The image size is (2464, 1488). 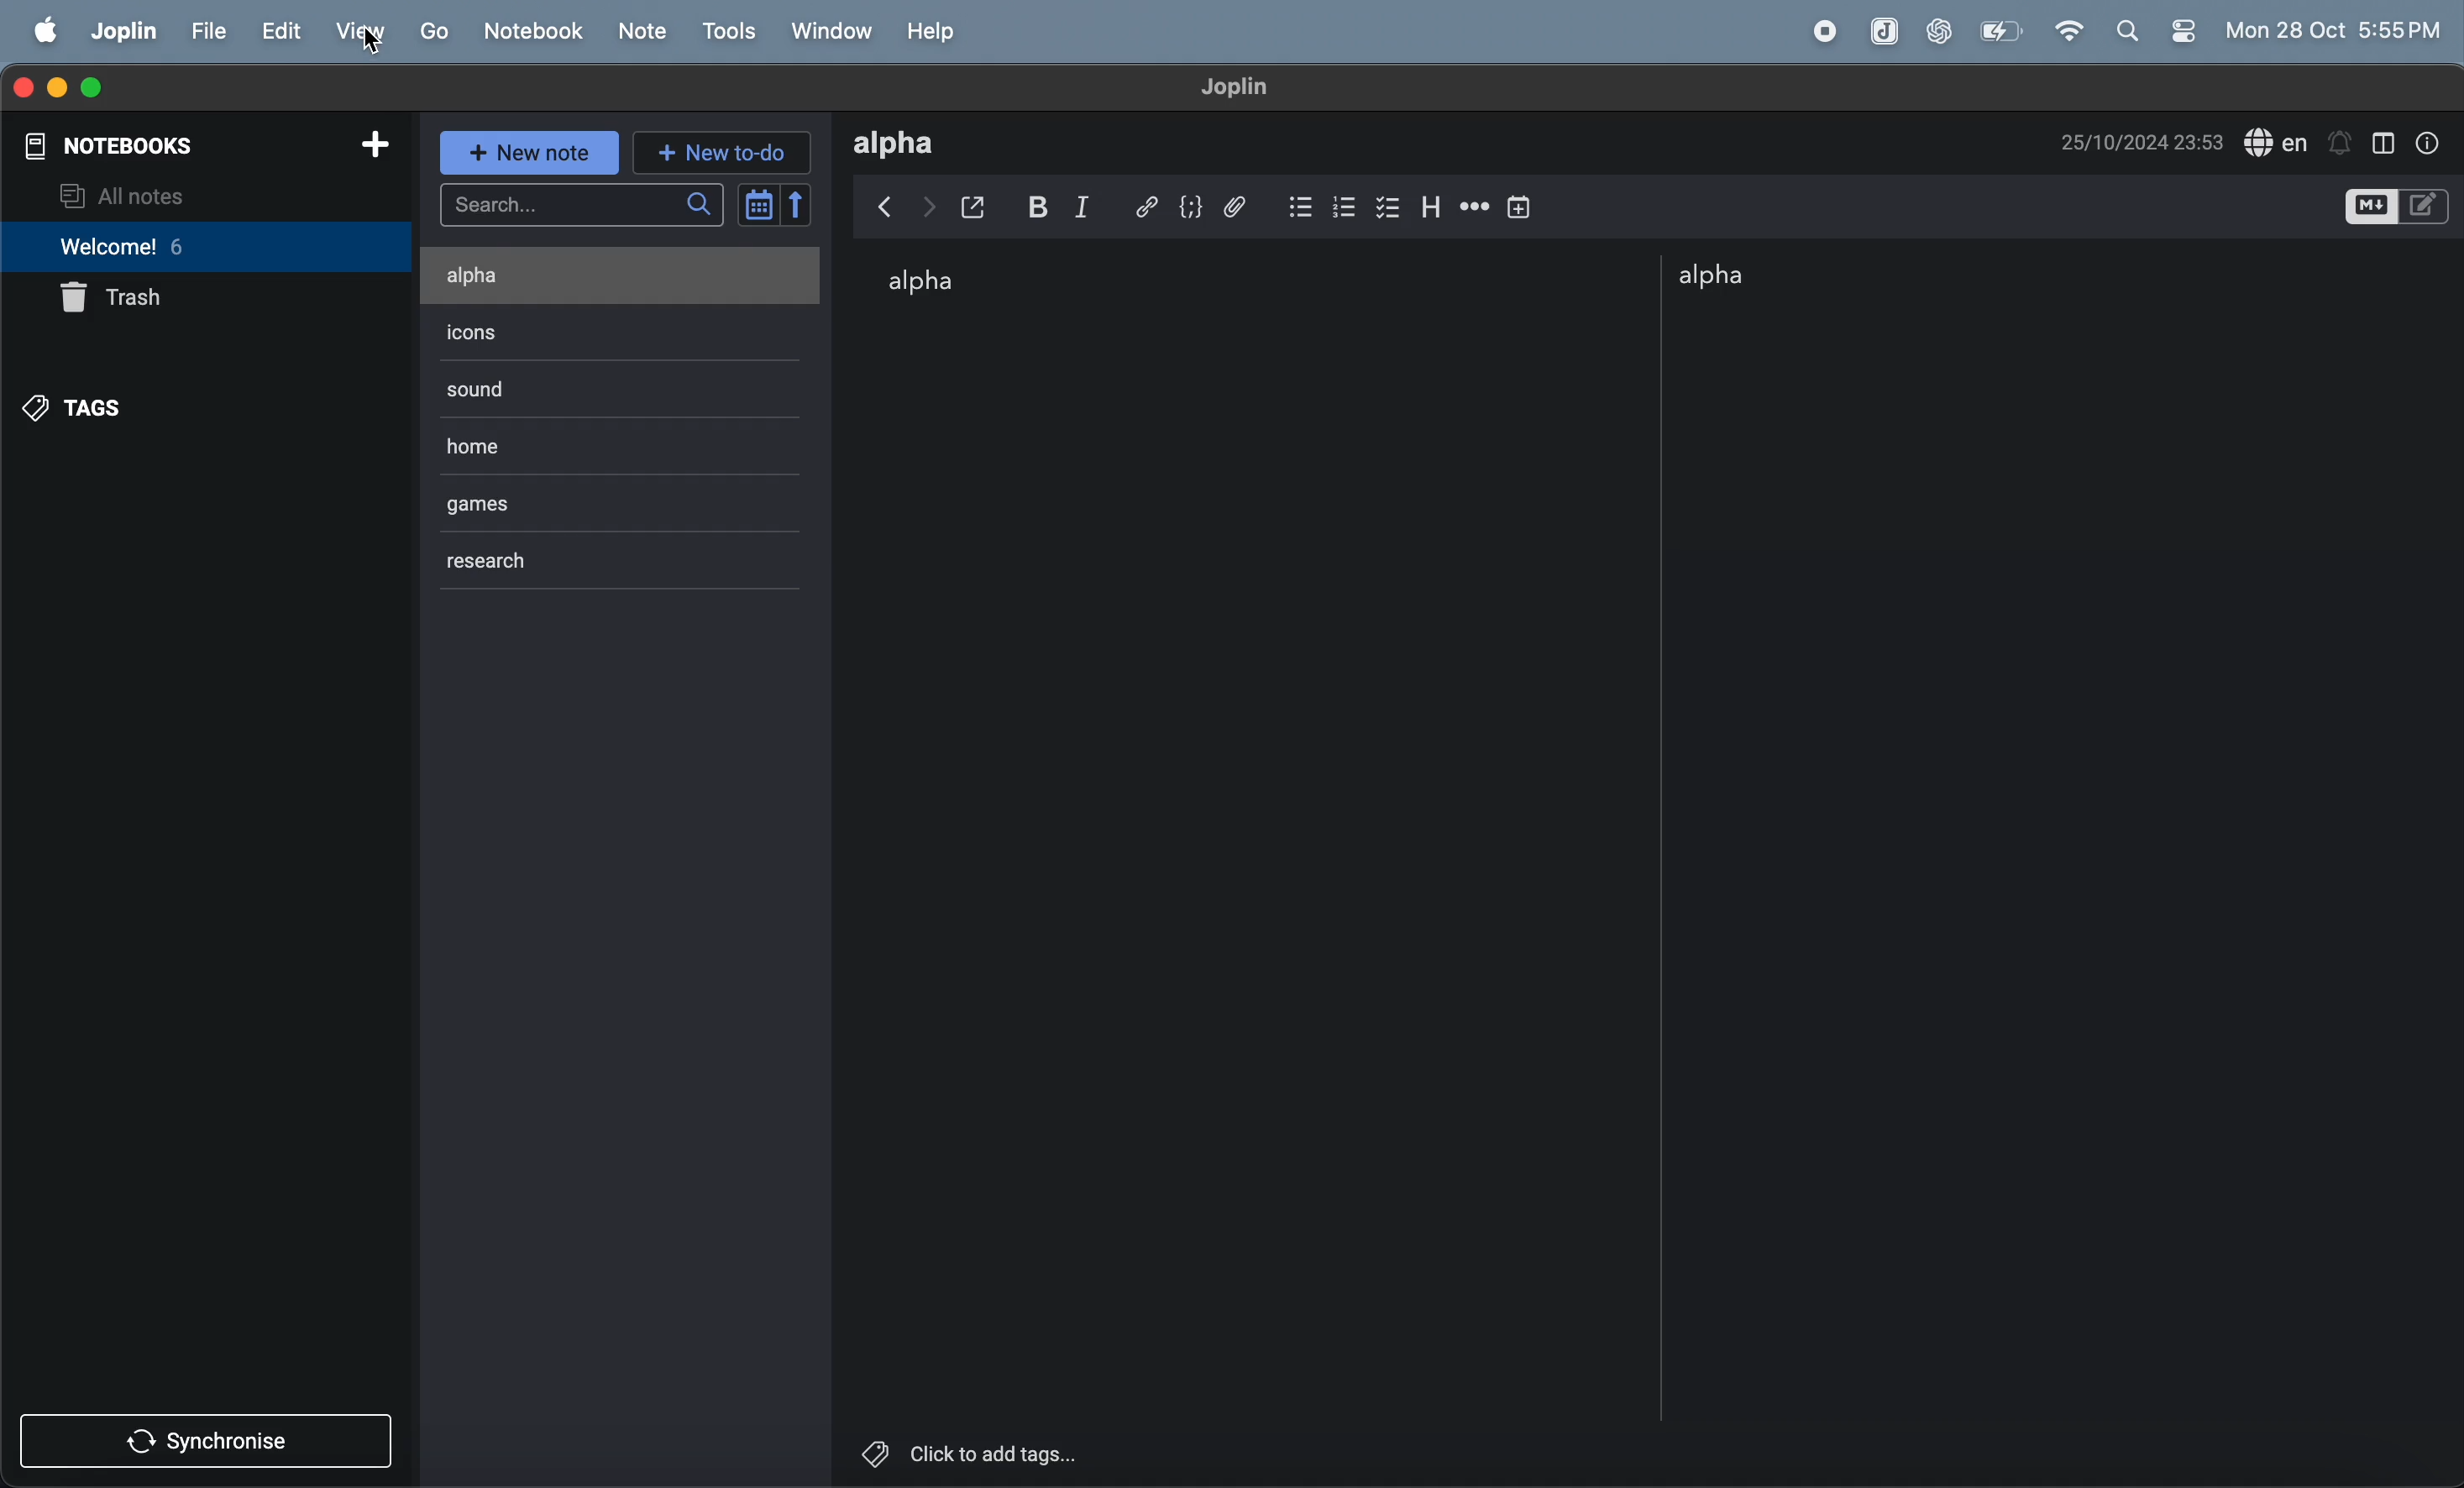 What do you see at coordinates (1246, 88) in the screenshot?
I see `title joplin` at bounding box center [1246, 88].